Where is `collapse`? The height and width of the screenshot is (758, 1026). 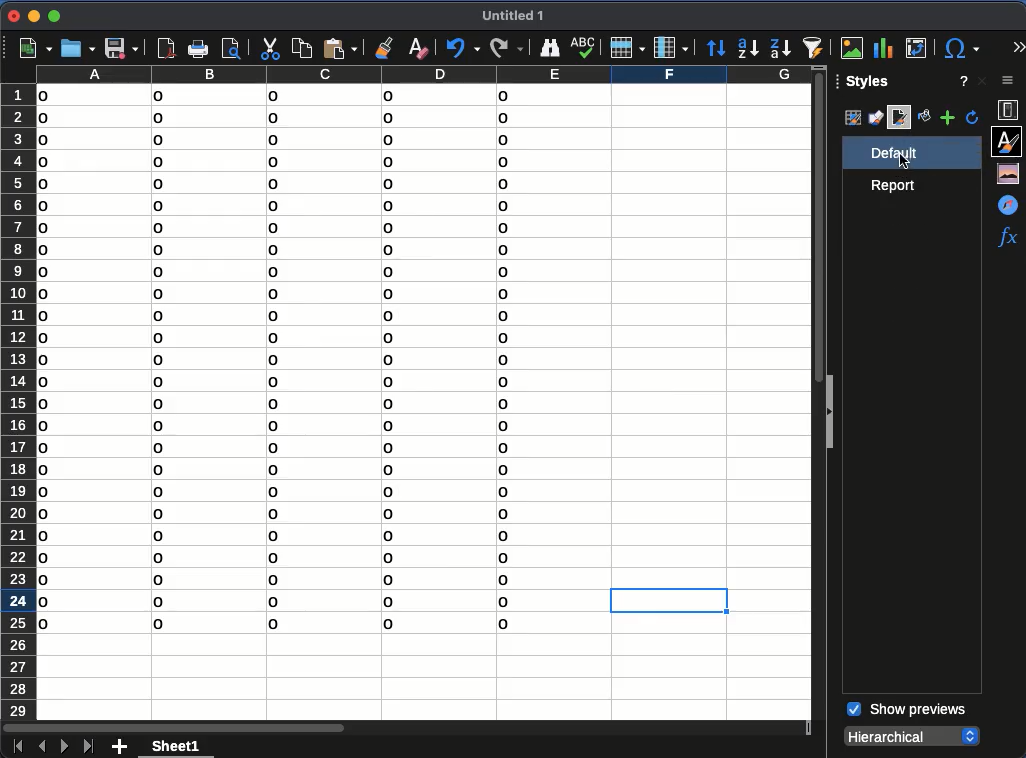 collapse is located at coordinates (828, 412).